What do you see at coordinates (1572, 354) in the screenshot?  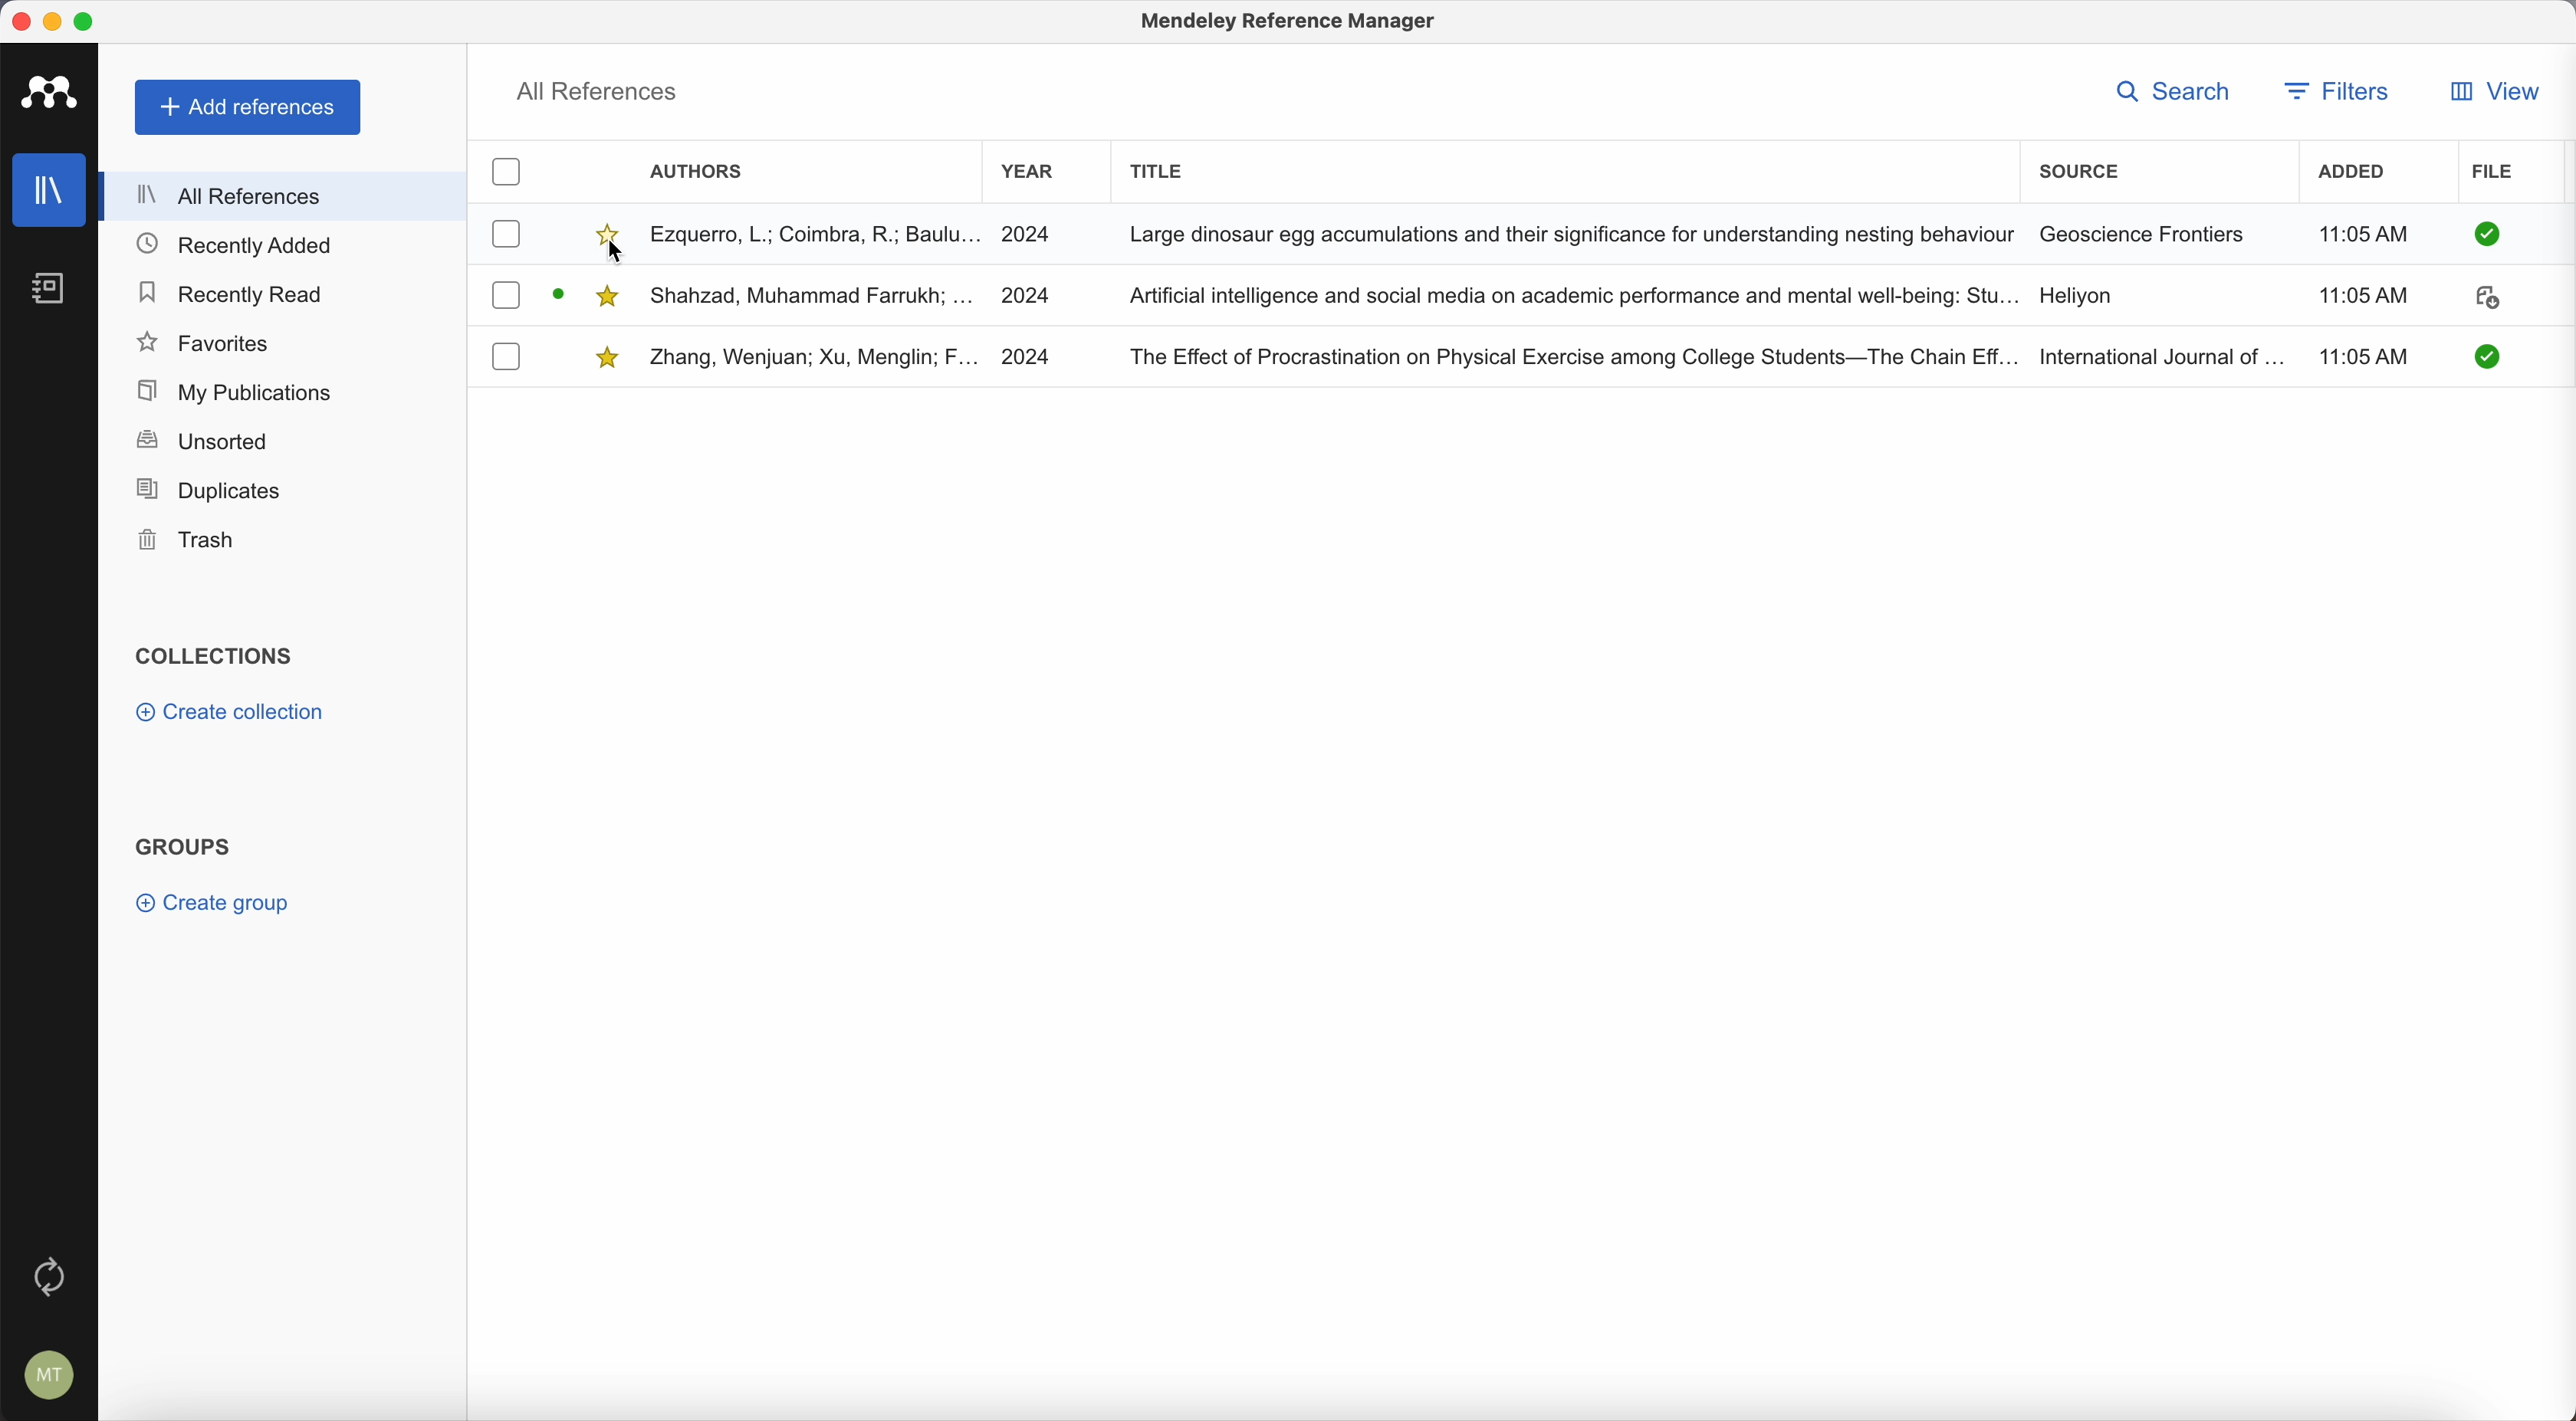 I see `The Effect of Procastination on phtysical exercise college students - The Chain Eff...` at bounding box center [1572, 354].